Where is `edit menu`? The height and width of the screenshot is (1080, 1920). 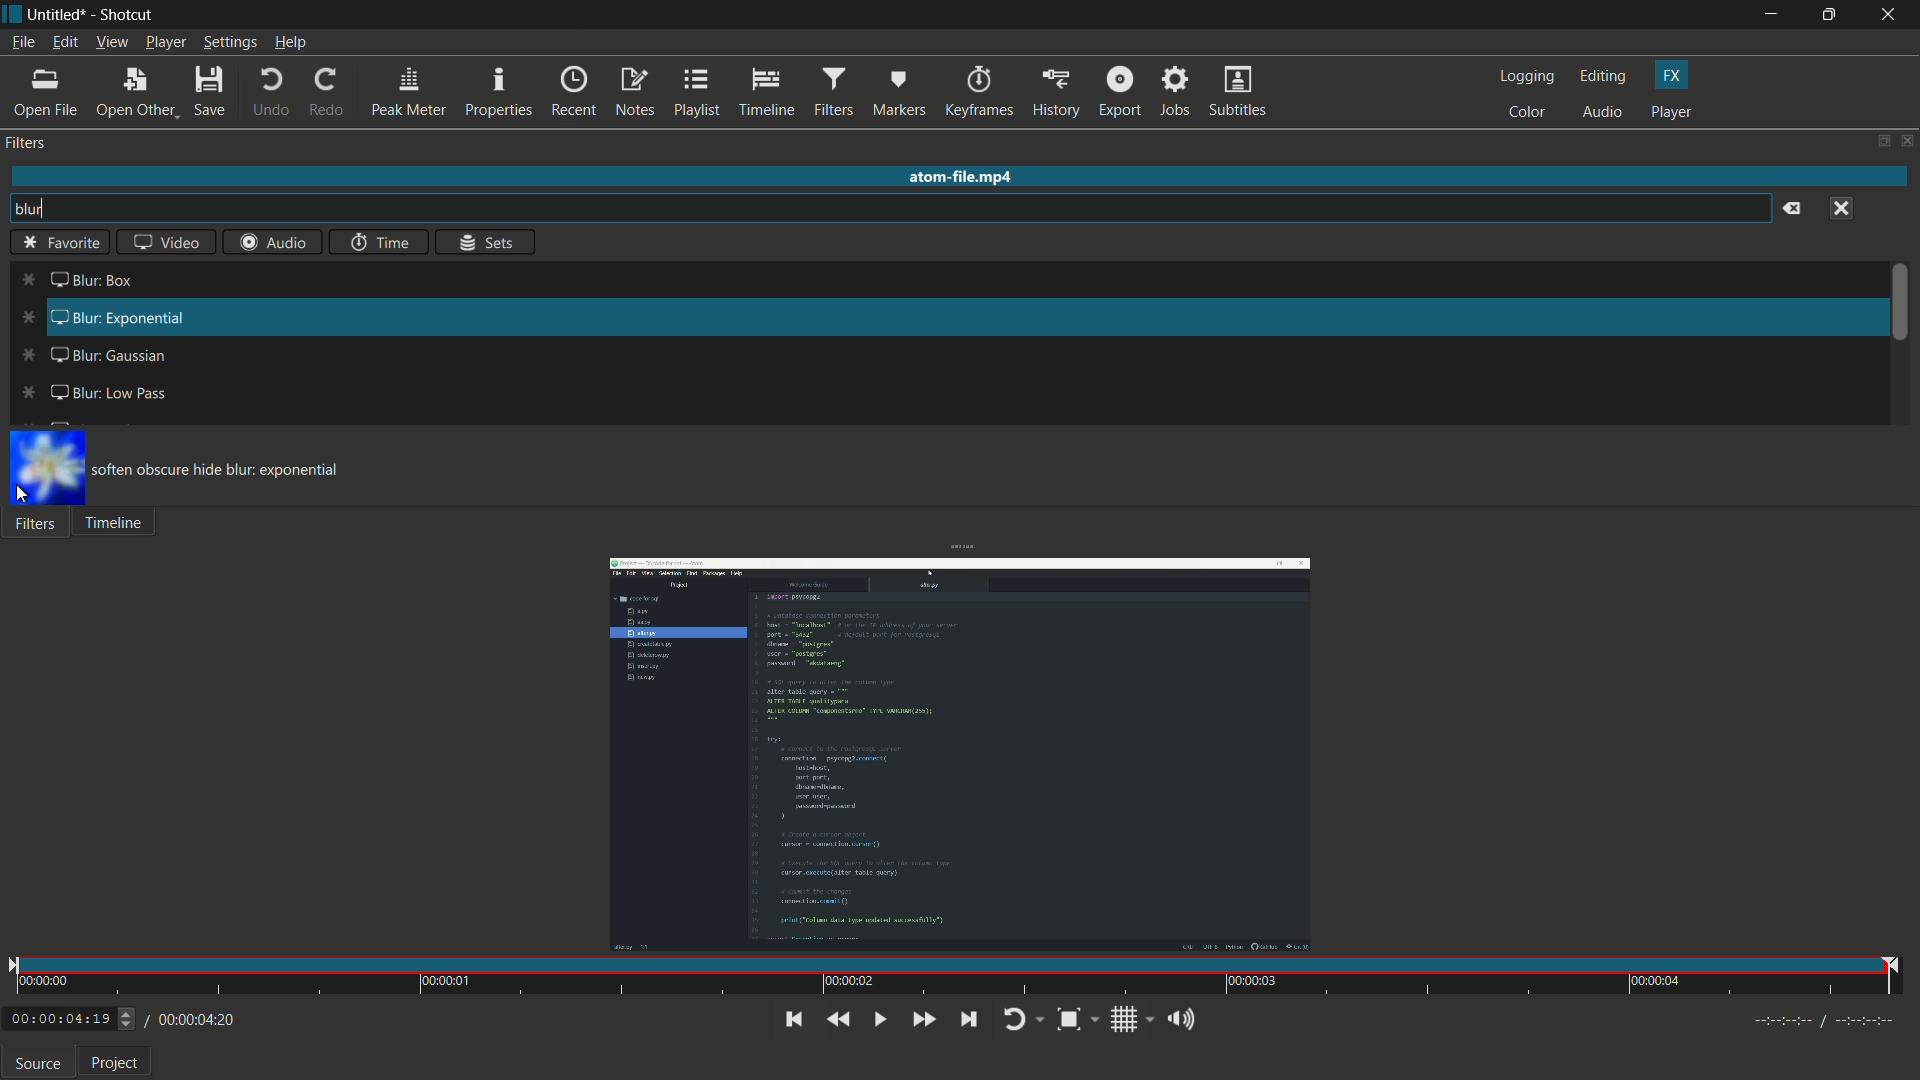
edit menu is located at coordinates (64, 42).